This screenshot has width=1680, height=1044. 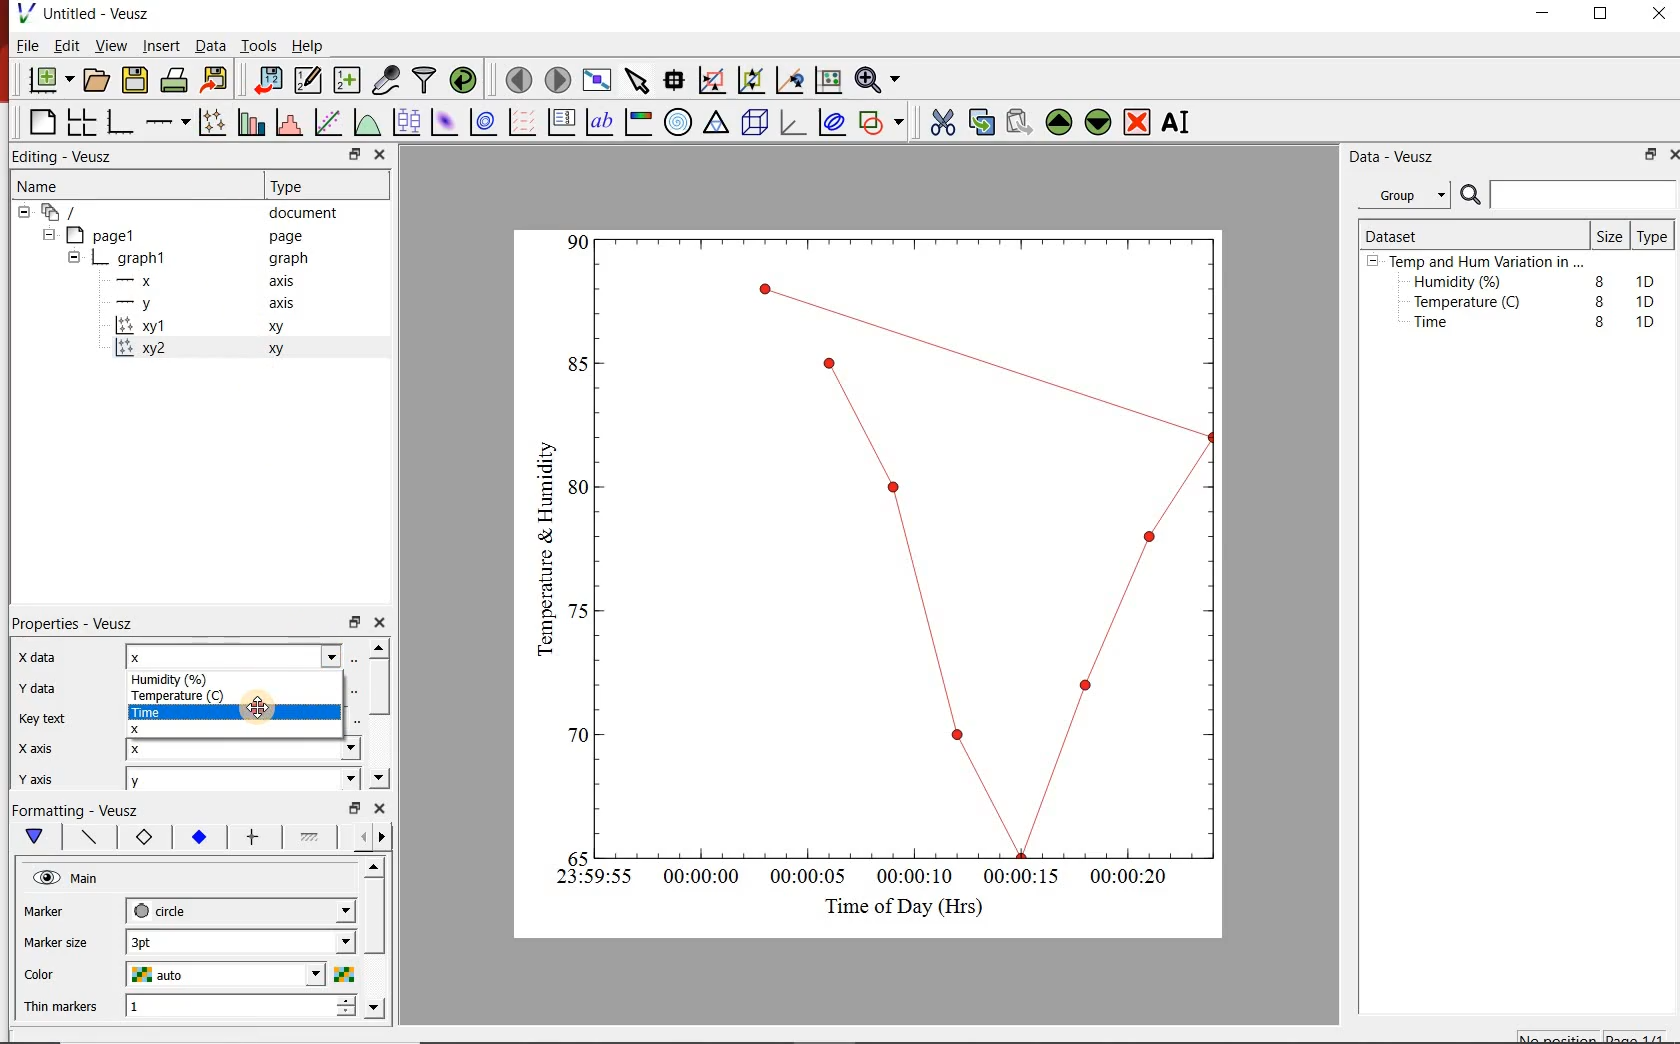 I want to click on copy the selected widget, so click(x=981, y=122).